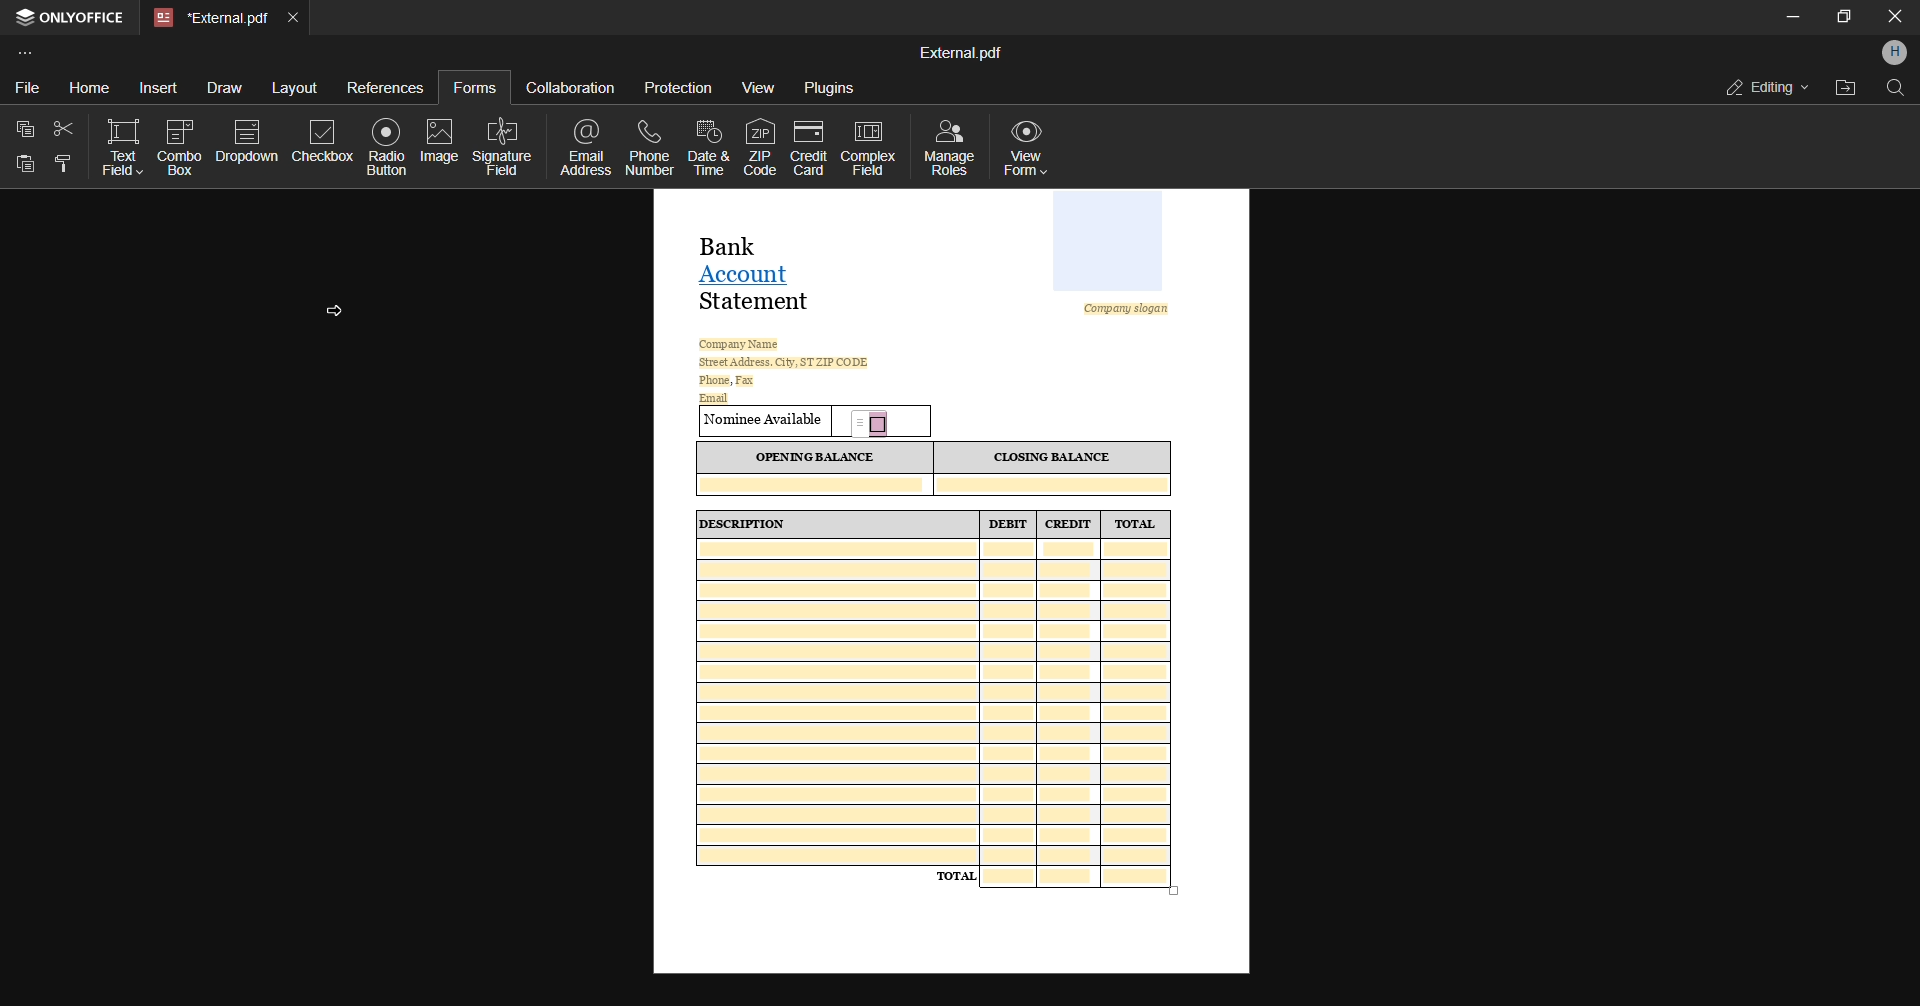 The image size is (1920, 1006). Describe the element at coordinates (335, 309) in the screenshot. I see `cursor` at that location.